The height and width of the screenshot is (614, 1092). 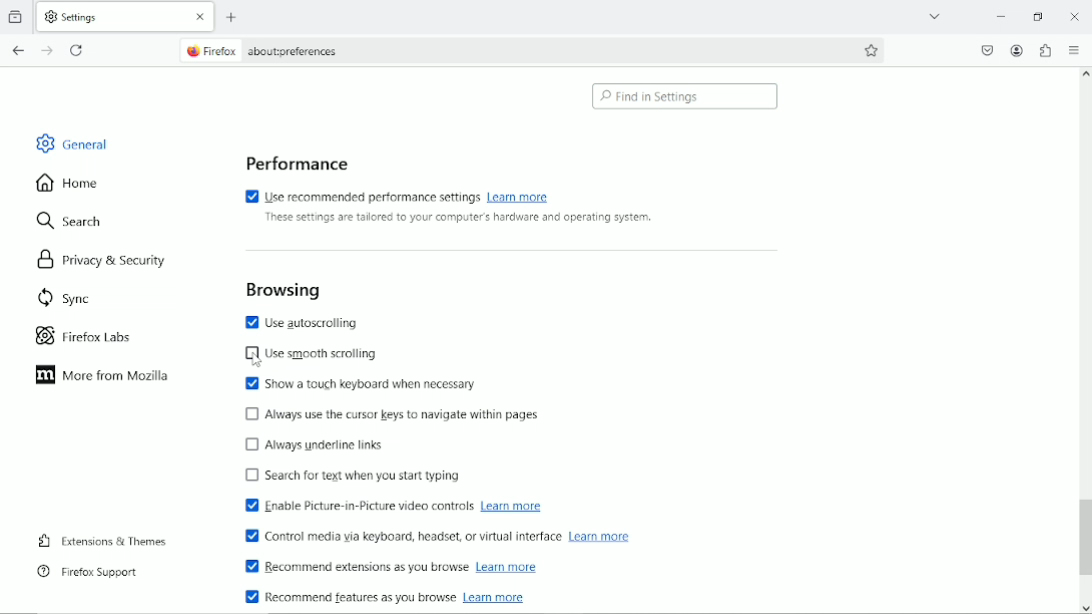 I want to click on These settings are tailored to your computer's hardware and operating system., so click(x=457, y=219).